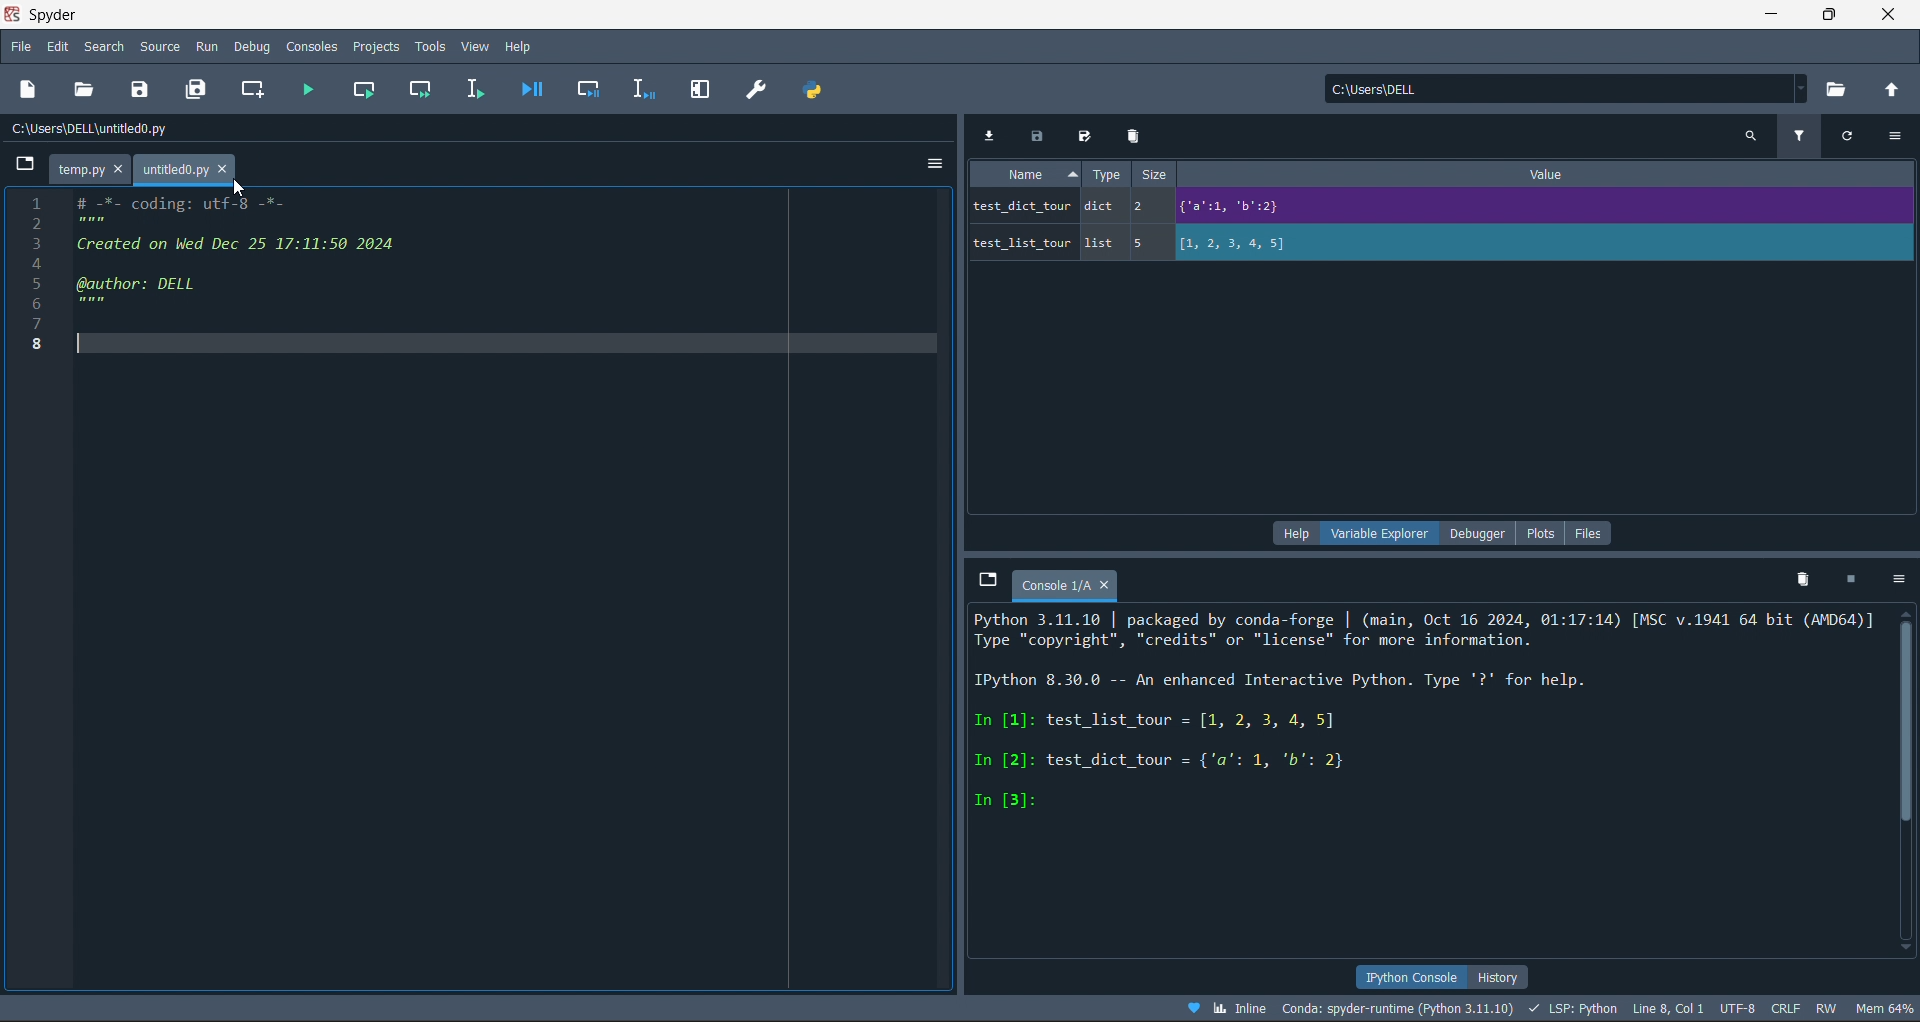  What do you see at coordinates (309, 46) in the screenshot?
I see `consoles` at bounding box center [309, 46].